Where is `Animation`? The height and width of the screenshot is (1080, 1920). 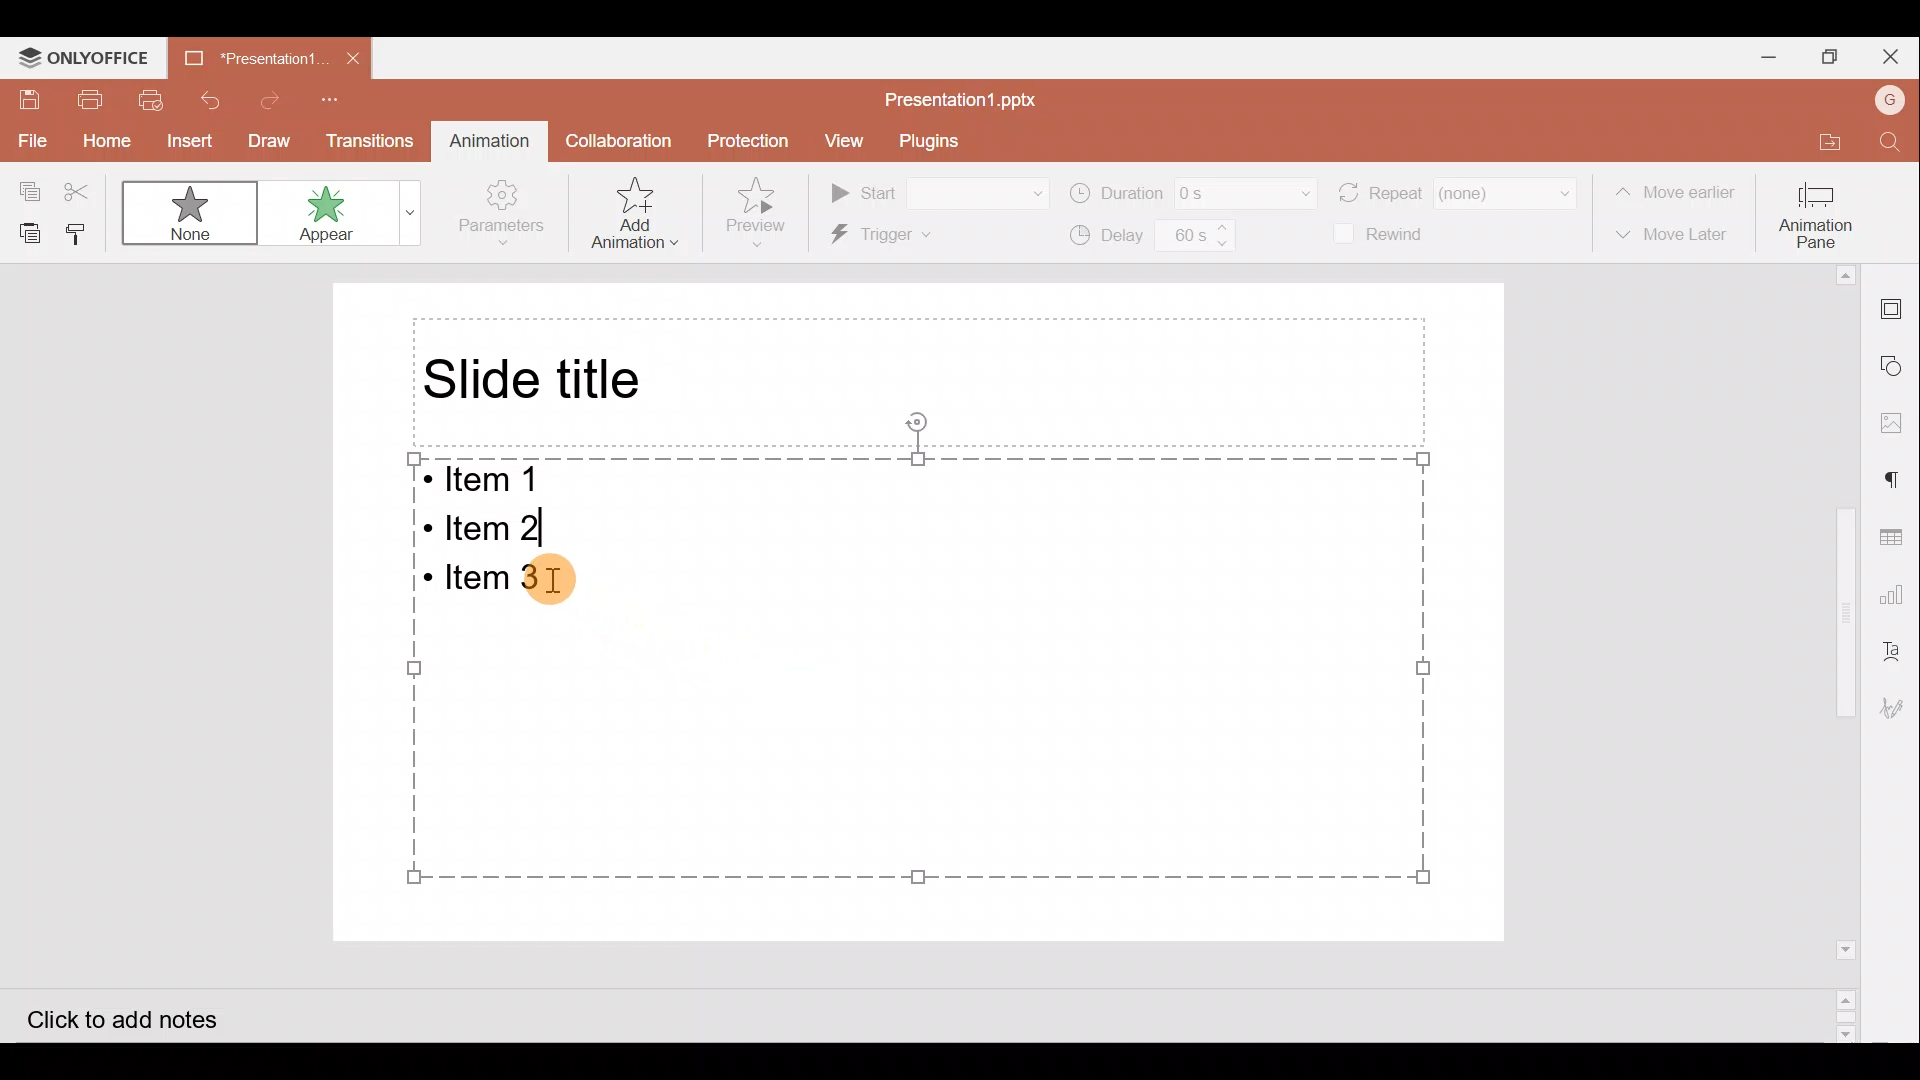
Animation is located at coordinates (486, 137).